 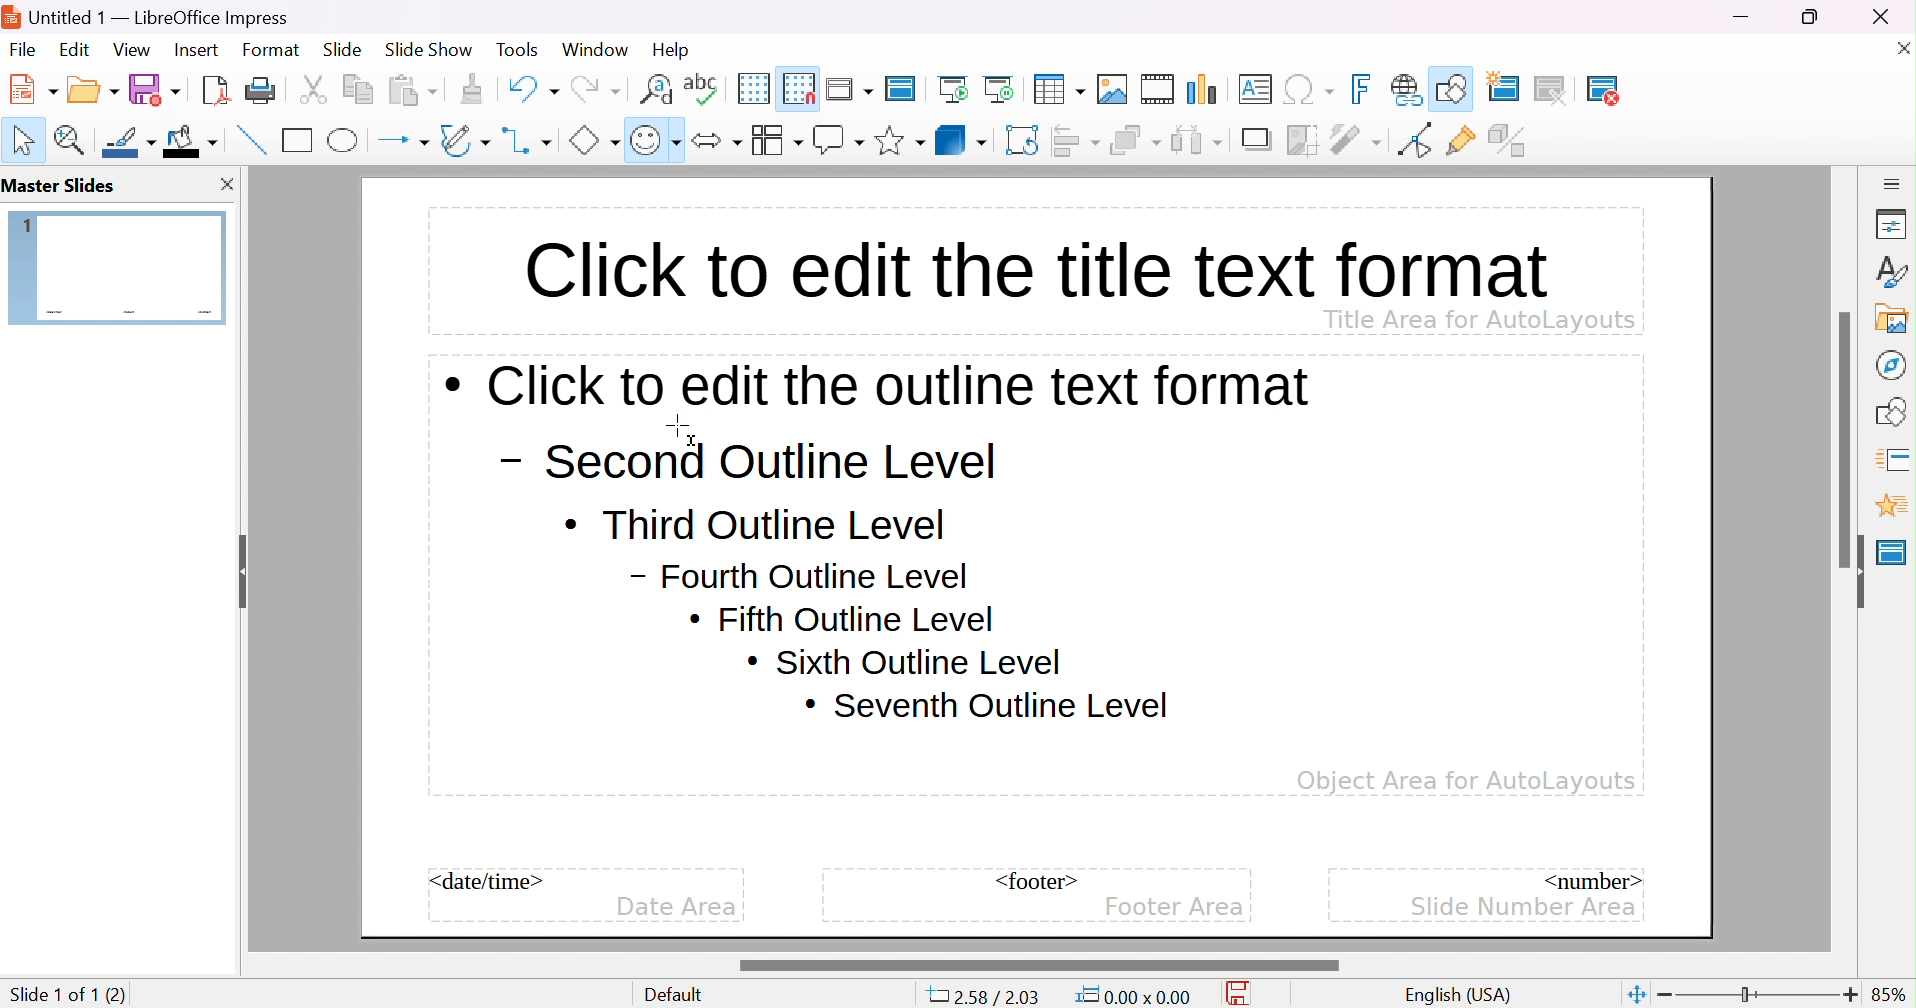 I want to click on toggle extrusion, so click(x=1510, y=140).